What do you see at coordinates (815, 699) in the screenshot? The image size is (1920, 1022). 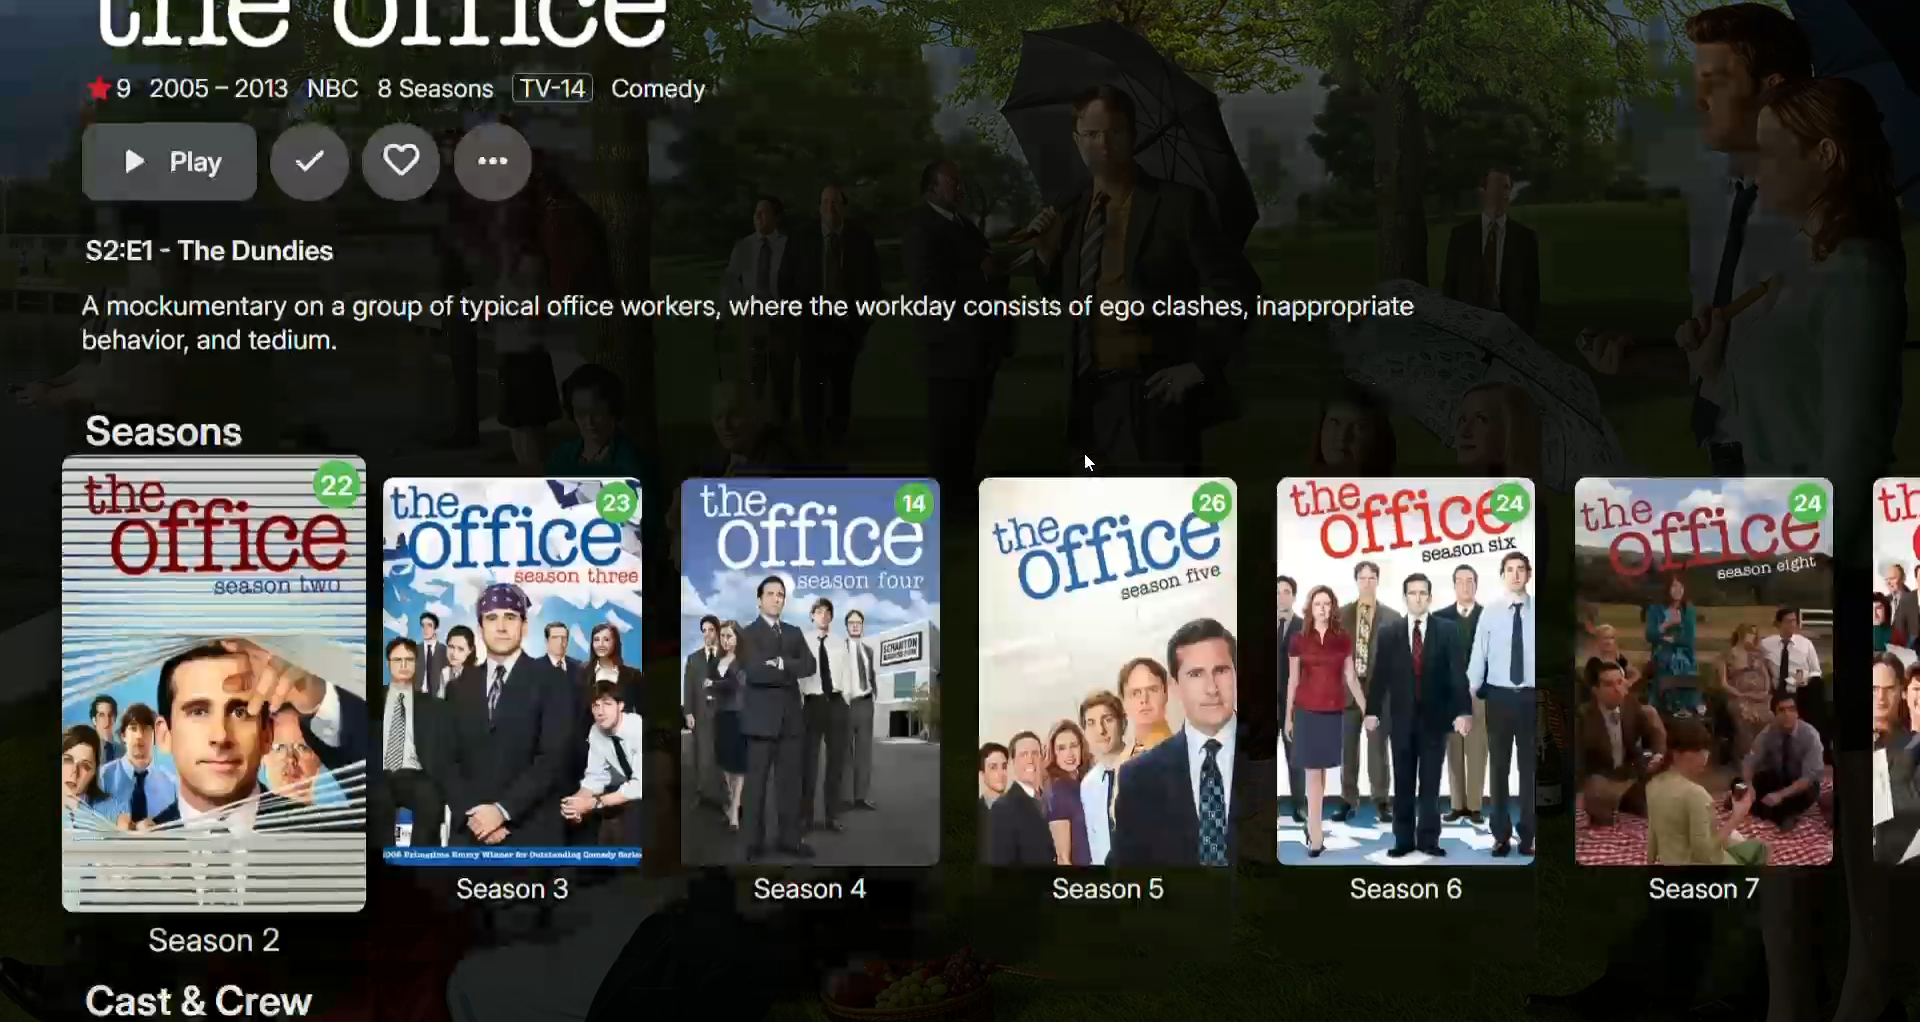 I see `Season 4` at bounding box center [815, 699].